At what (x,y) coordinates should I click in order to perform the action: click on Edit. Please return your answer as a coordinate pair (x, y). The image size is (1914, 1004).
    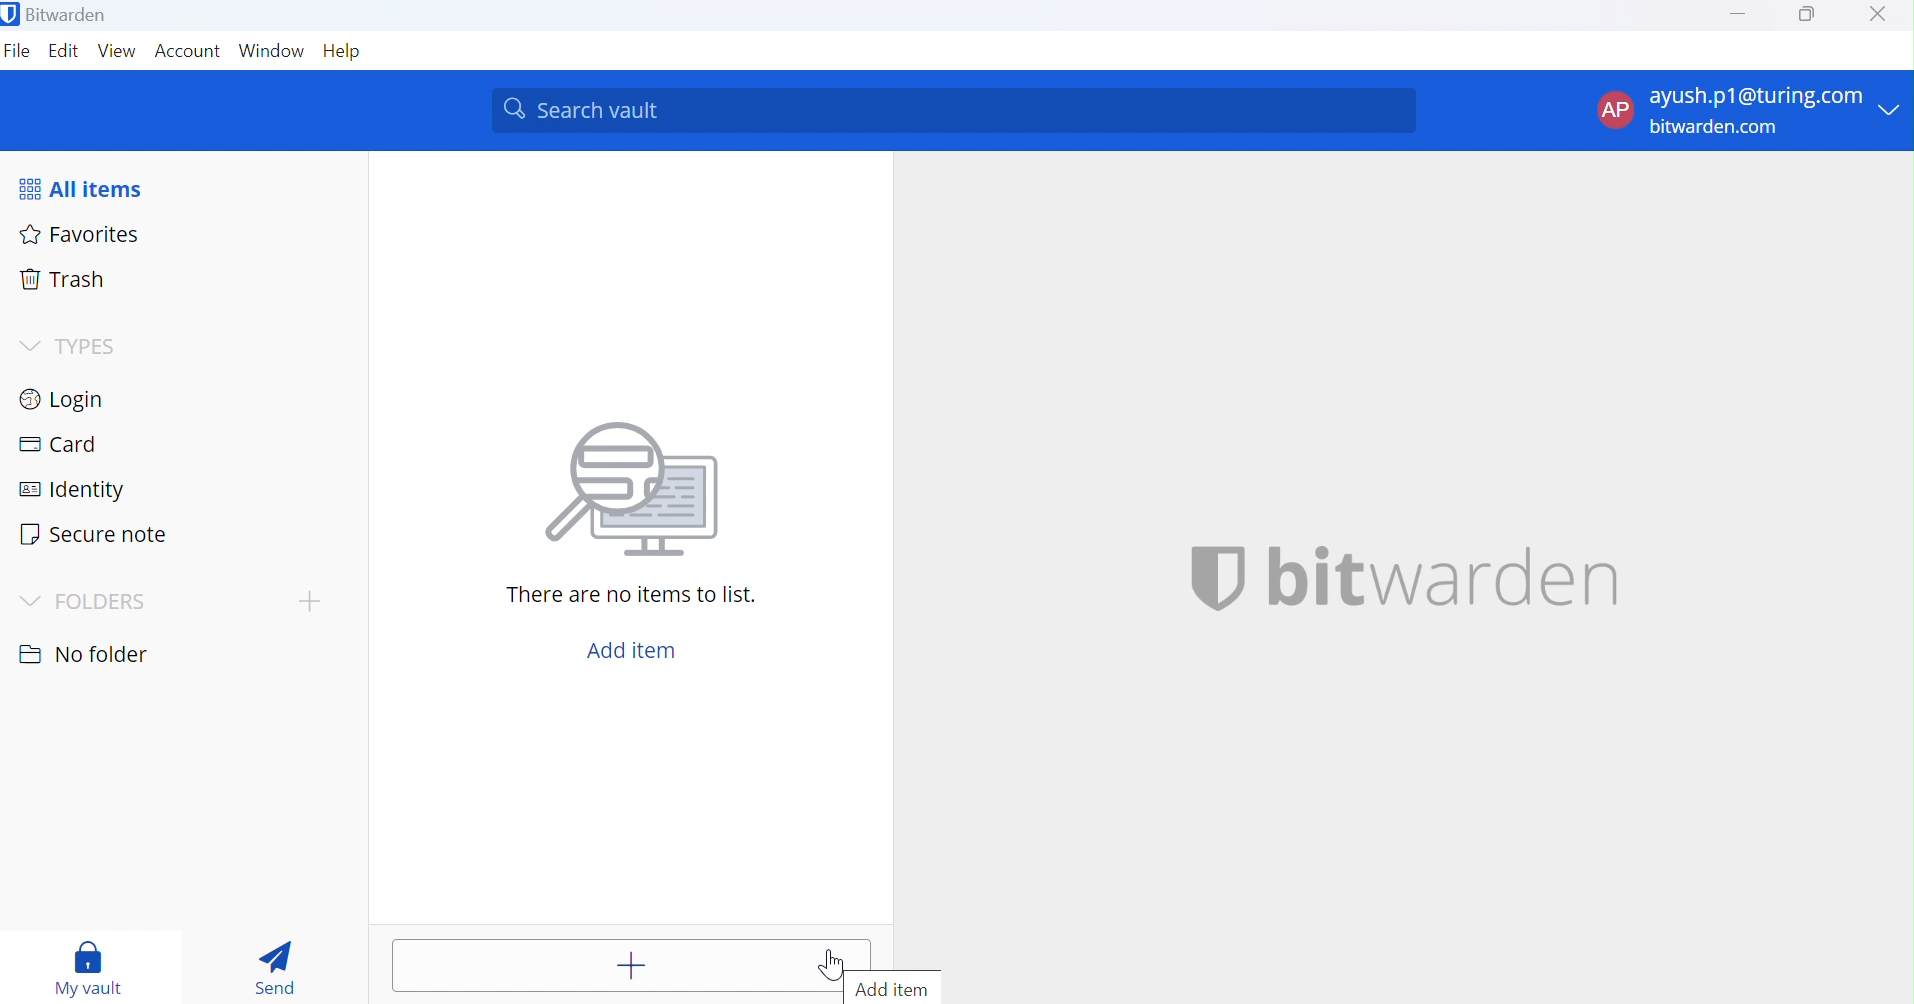
    Looking at the image, I should click on (66, 53).